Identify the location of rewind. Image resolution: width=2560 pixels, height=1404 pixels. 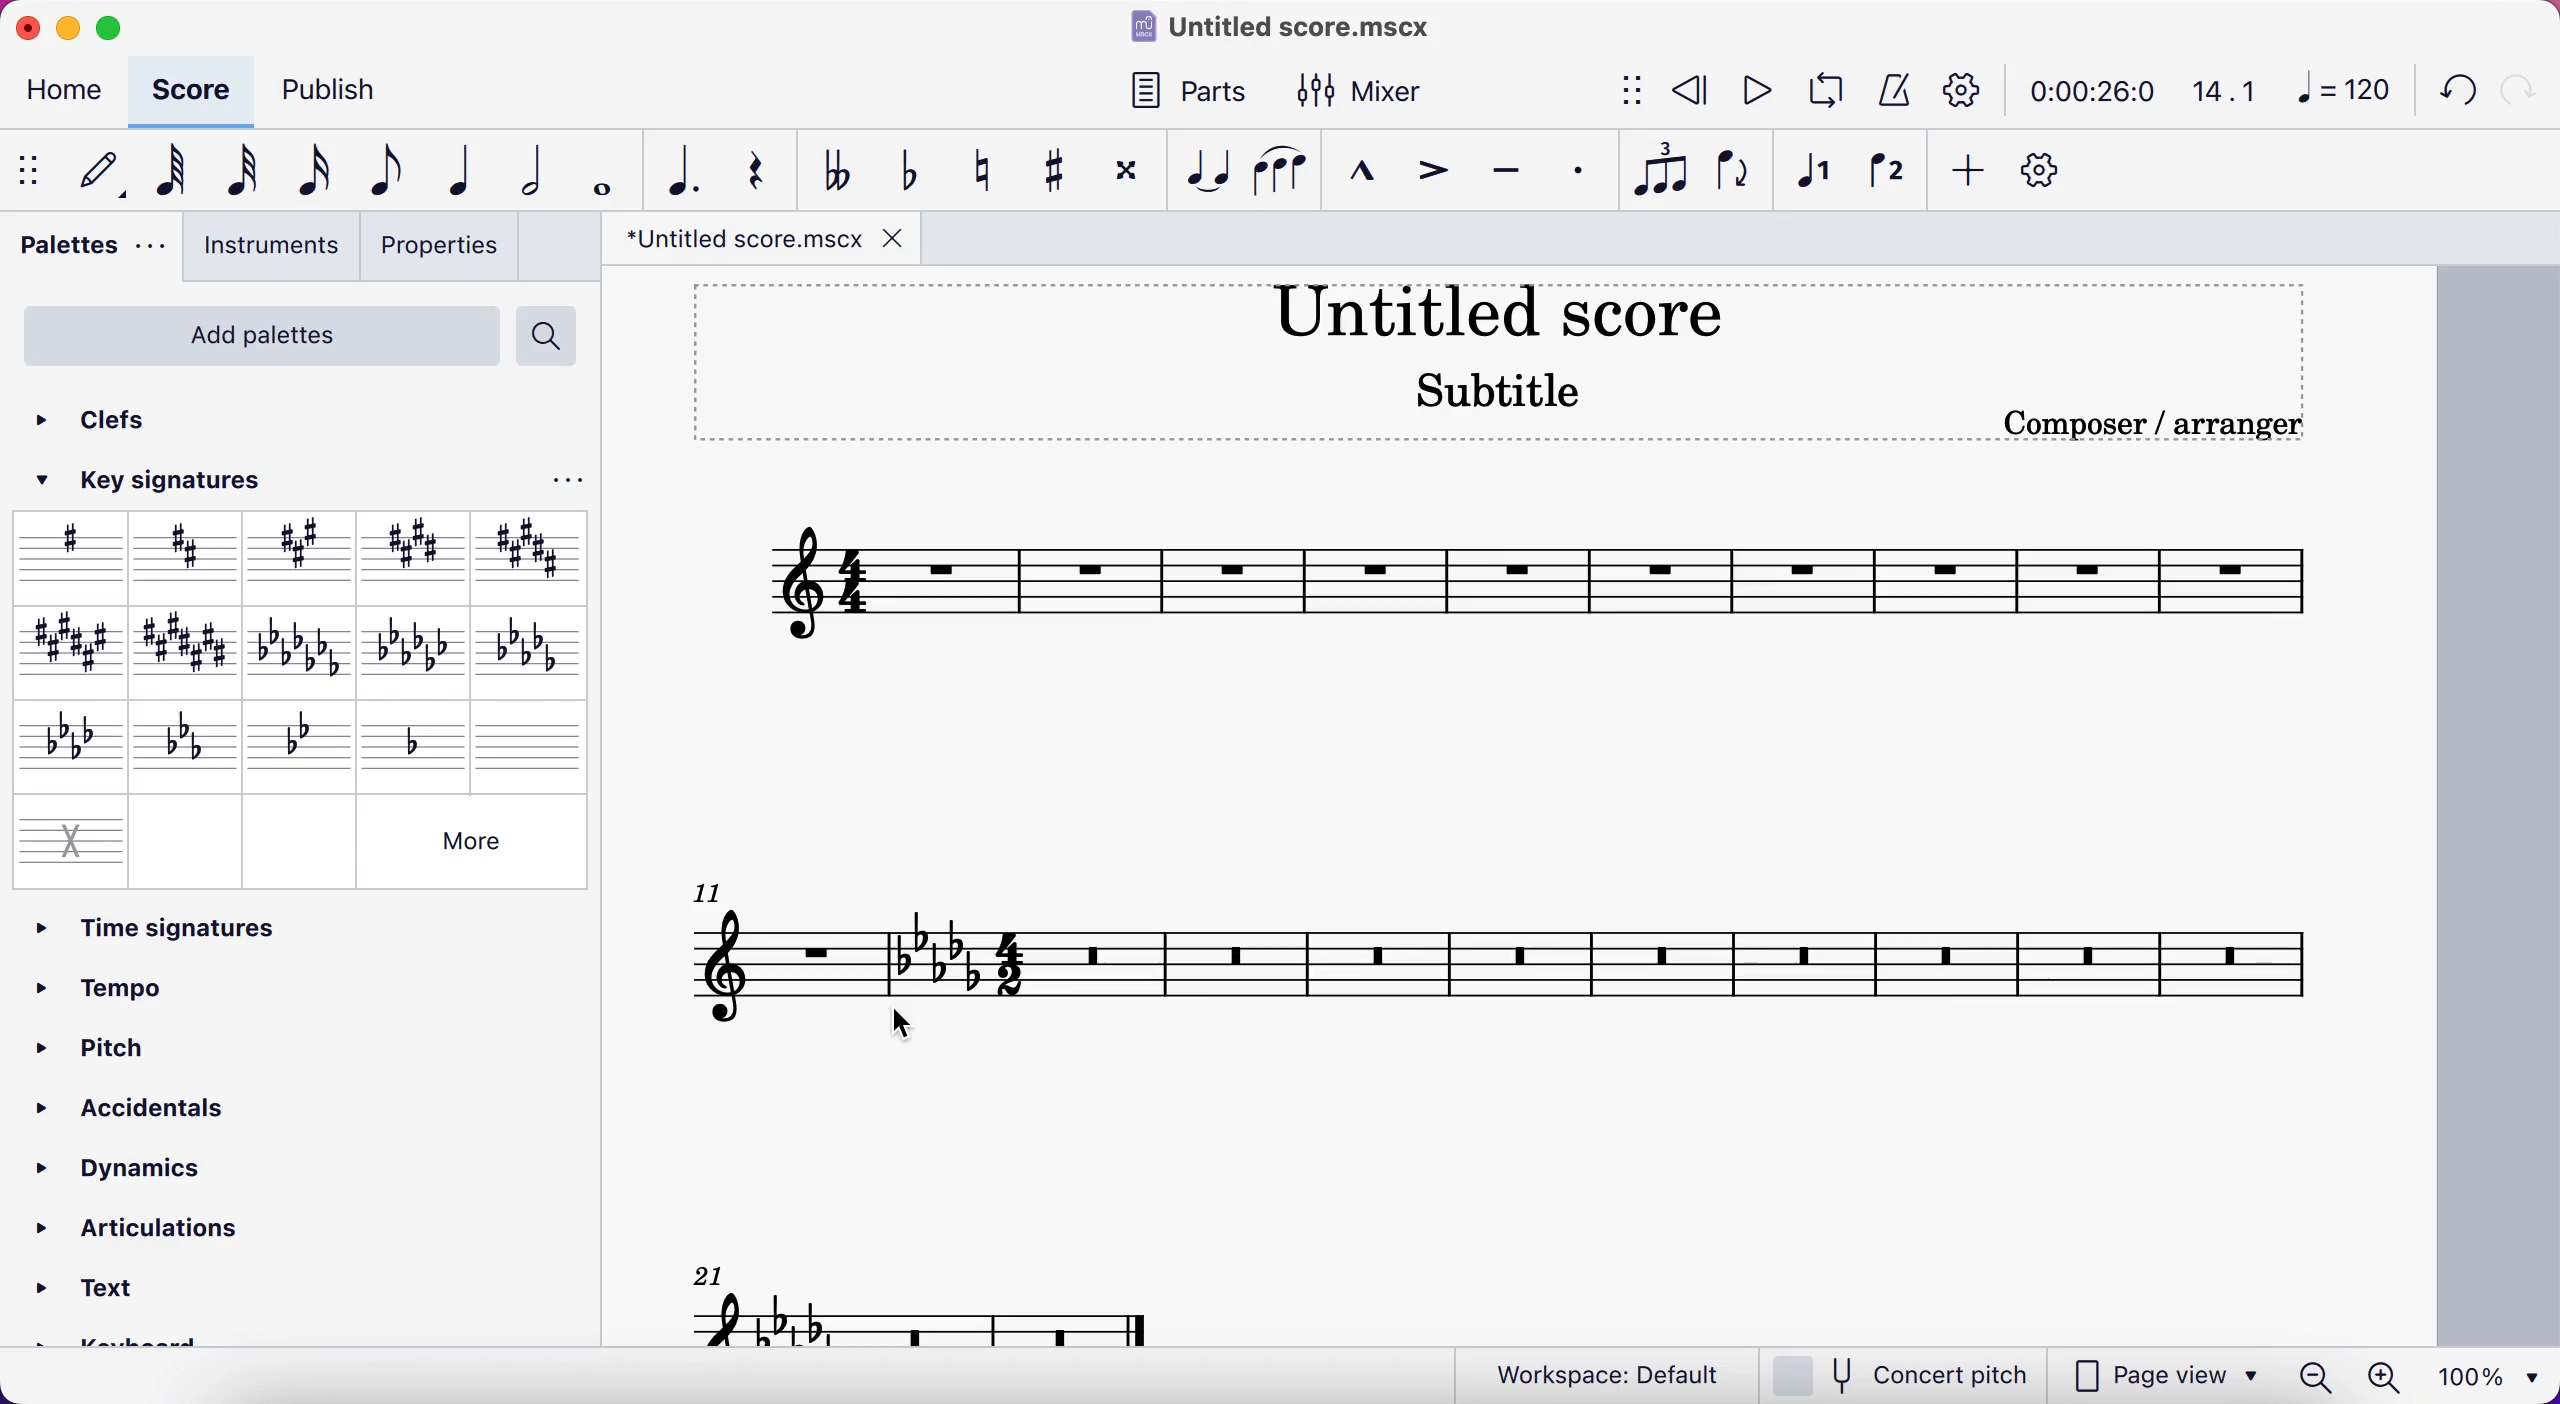
(1690, 91).